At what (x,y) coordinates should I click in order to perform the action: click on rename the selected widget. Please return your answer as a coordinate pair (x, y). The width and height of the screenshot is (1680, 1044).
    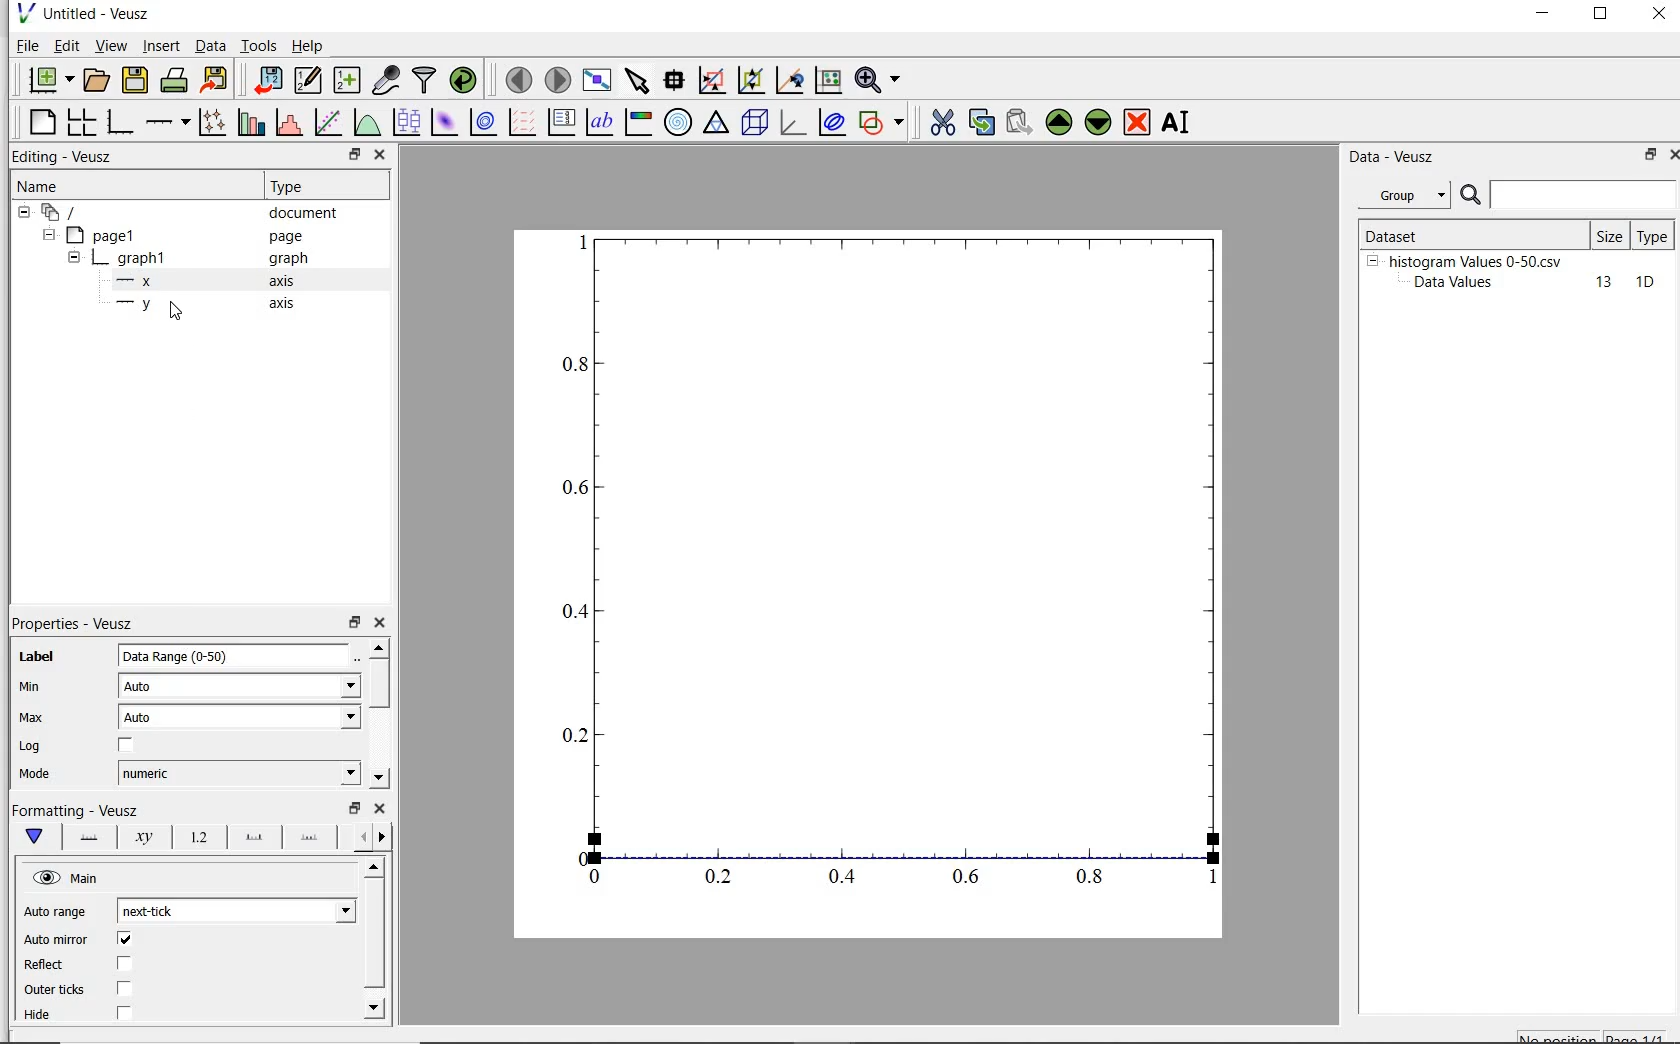
    Looking at the image, I should click on (1178, 122).